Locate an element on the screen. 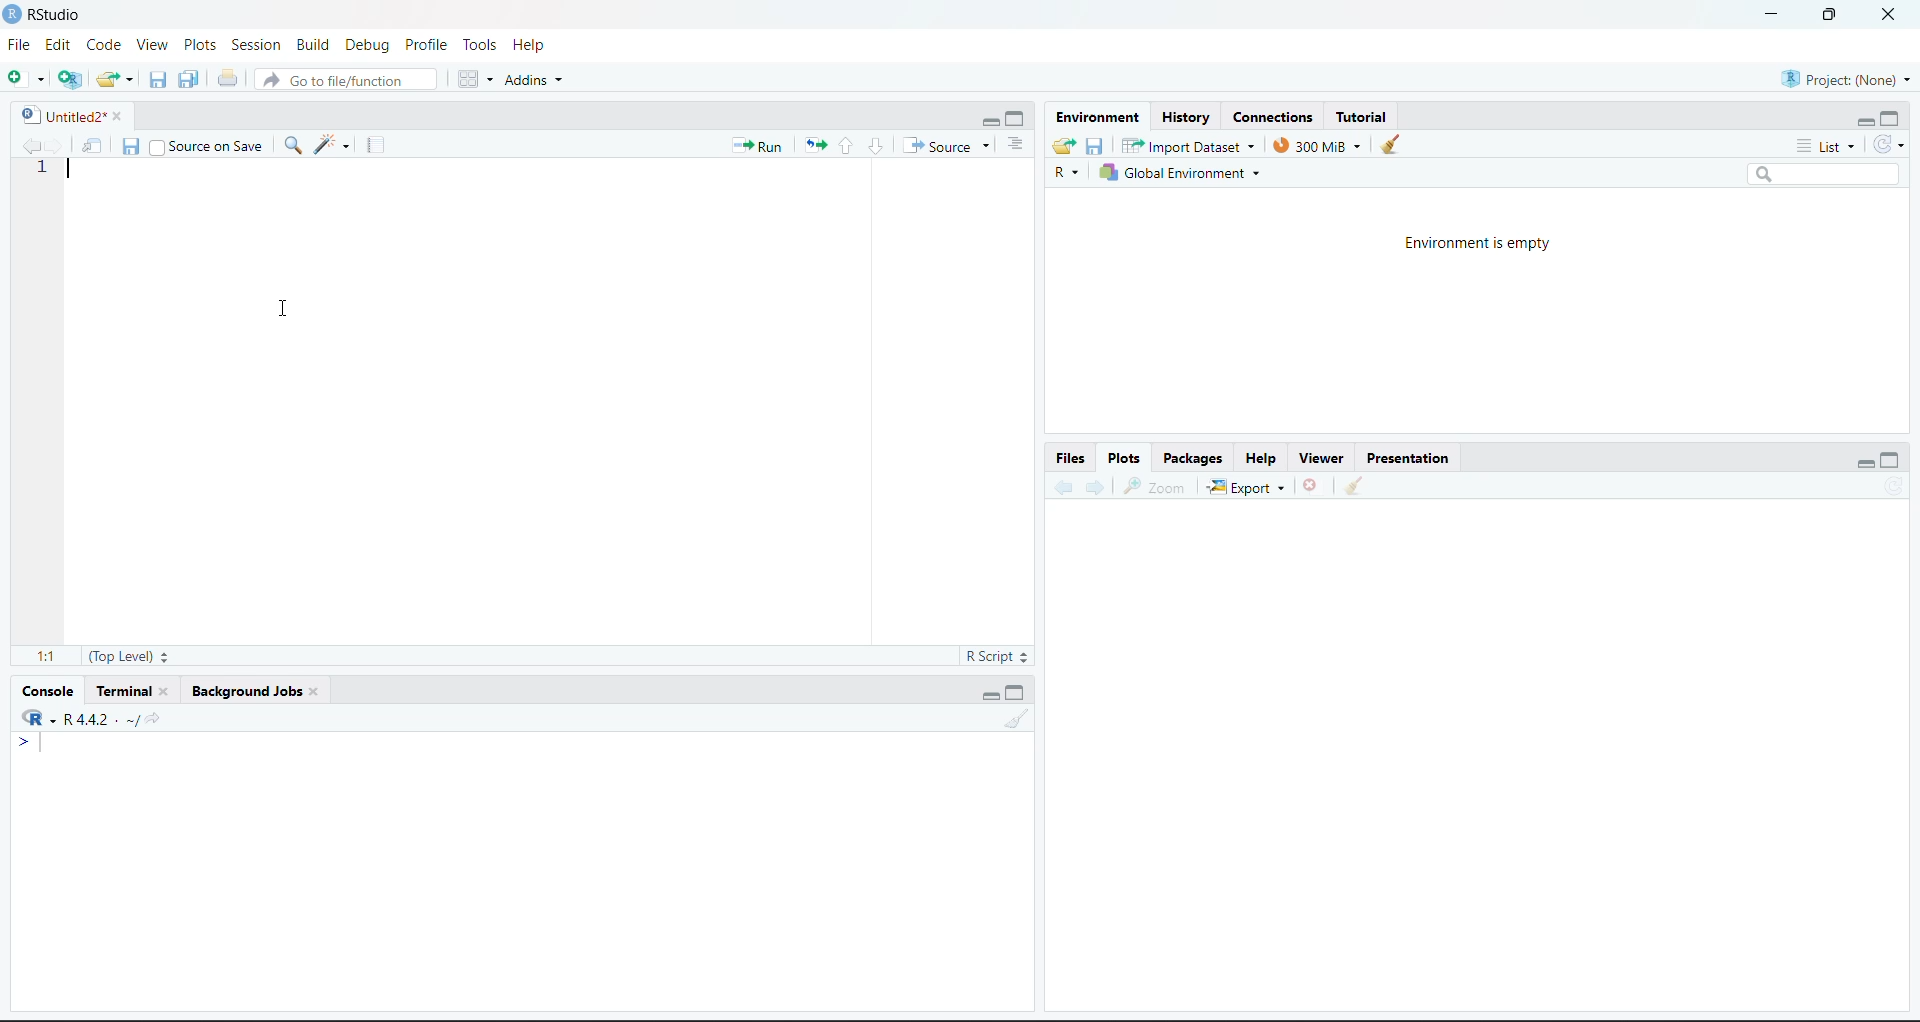 The height and width of the screenshot is (1022, 1920).  Run is located at coordinates (755, 147).